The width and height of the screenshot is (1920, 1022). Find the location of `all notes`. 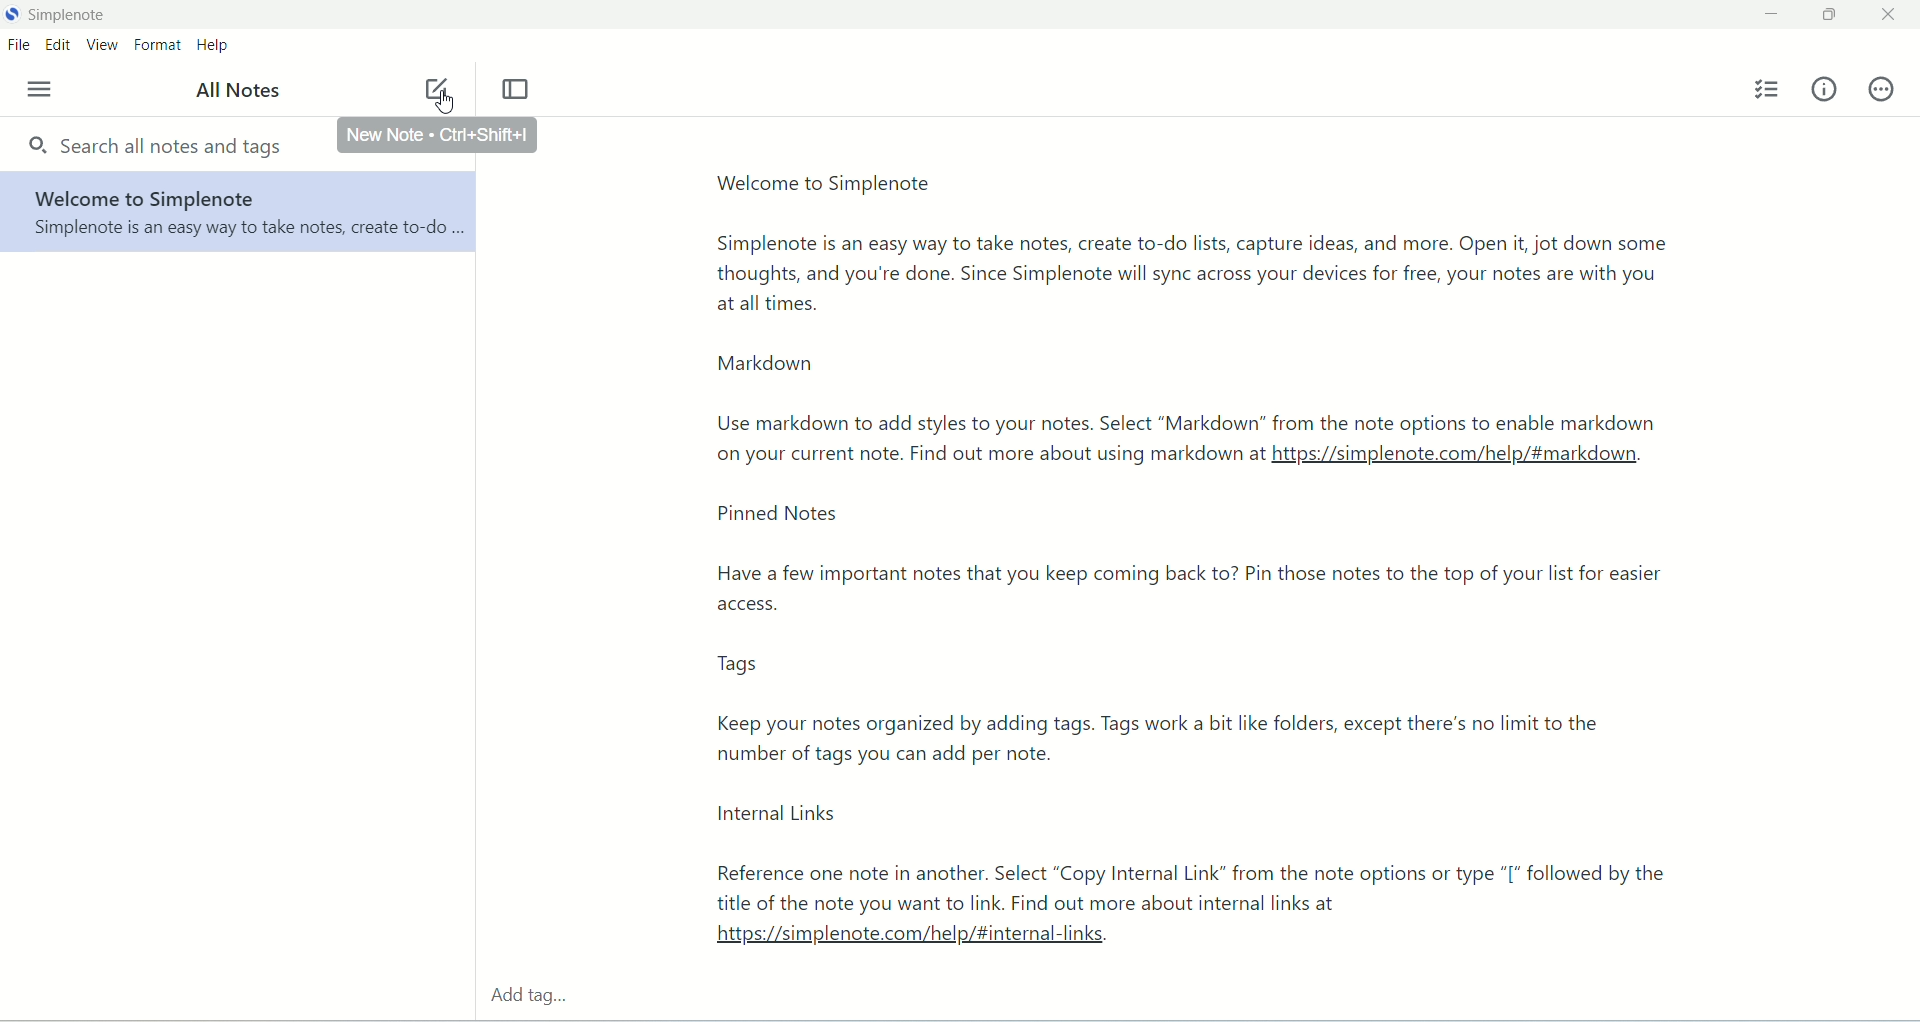

all notes is located at coordinates (236, 92).